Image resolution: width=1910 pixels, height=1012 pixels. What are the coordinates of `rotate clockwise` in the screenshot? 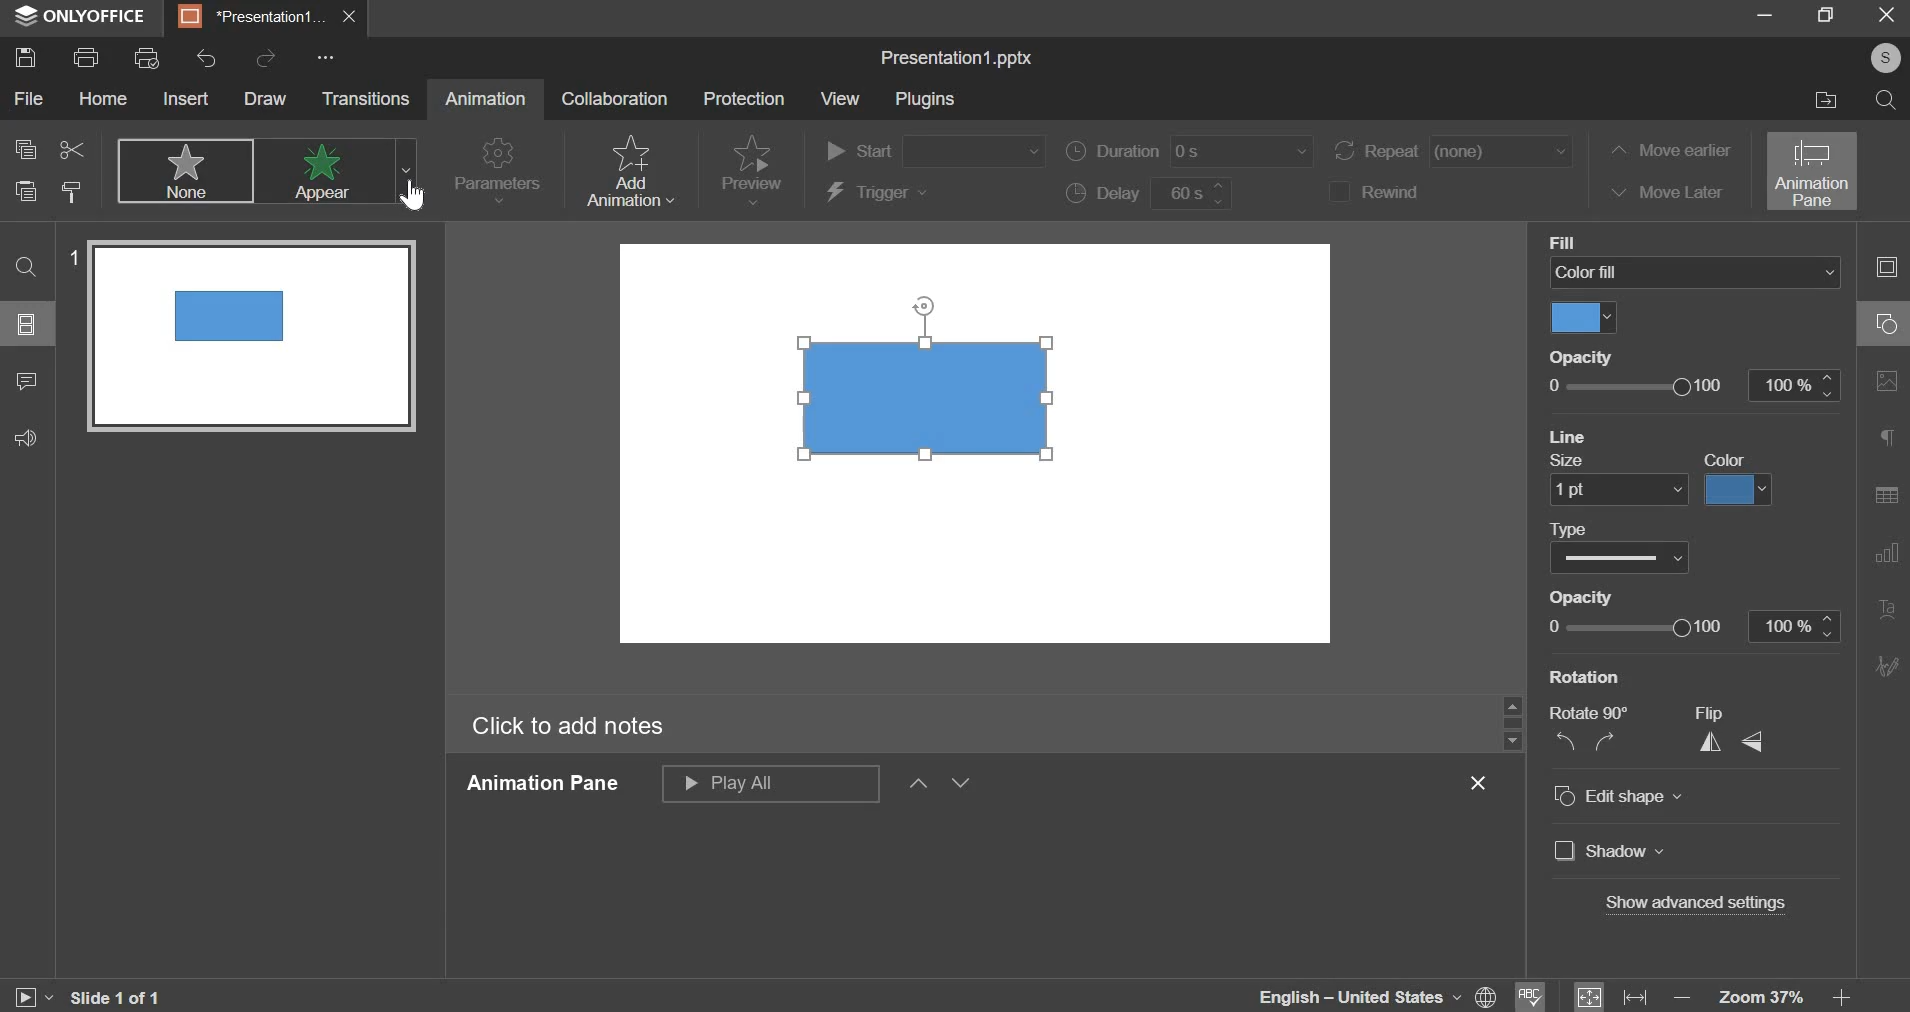 It's located at (1609, 746).